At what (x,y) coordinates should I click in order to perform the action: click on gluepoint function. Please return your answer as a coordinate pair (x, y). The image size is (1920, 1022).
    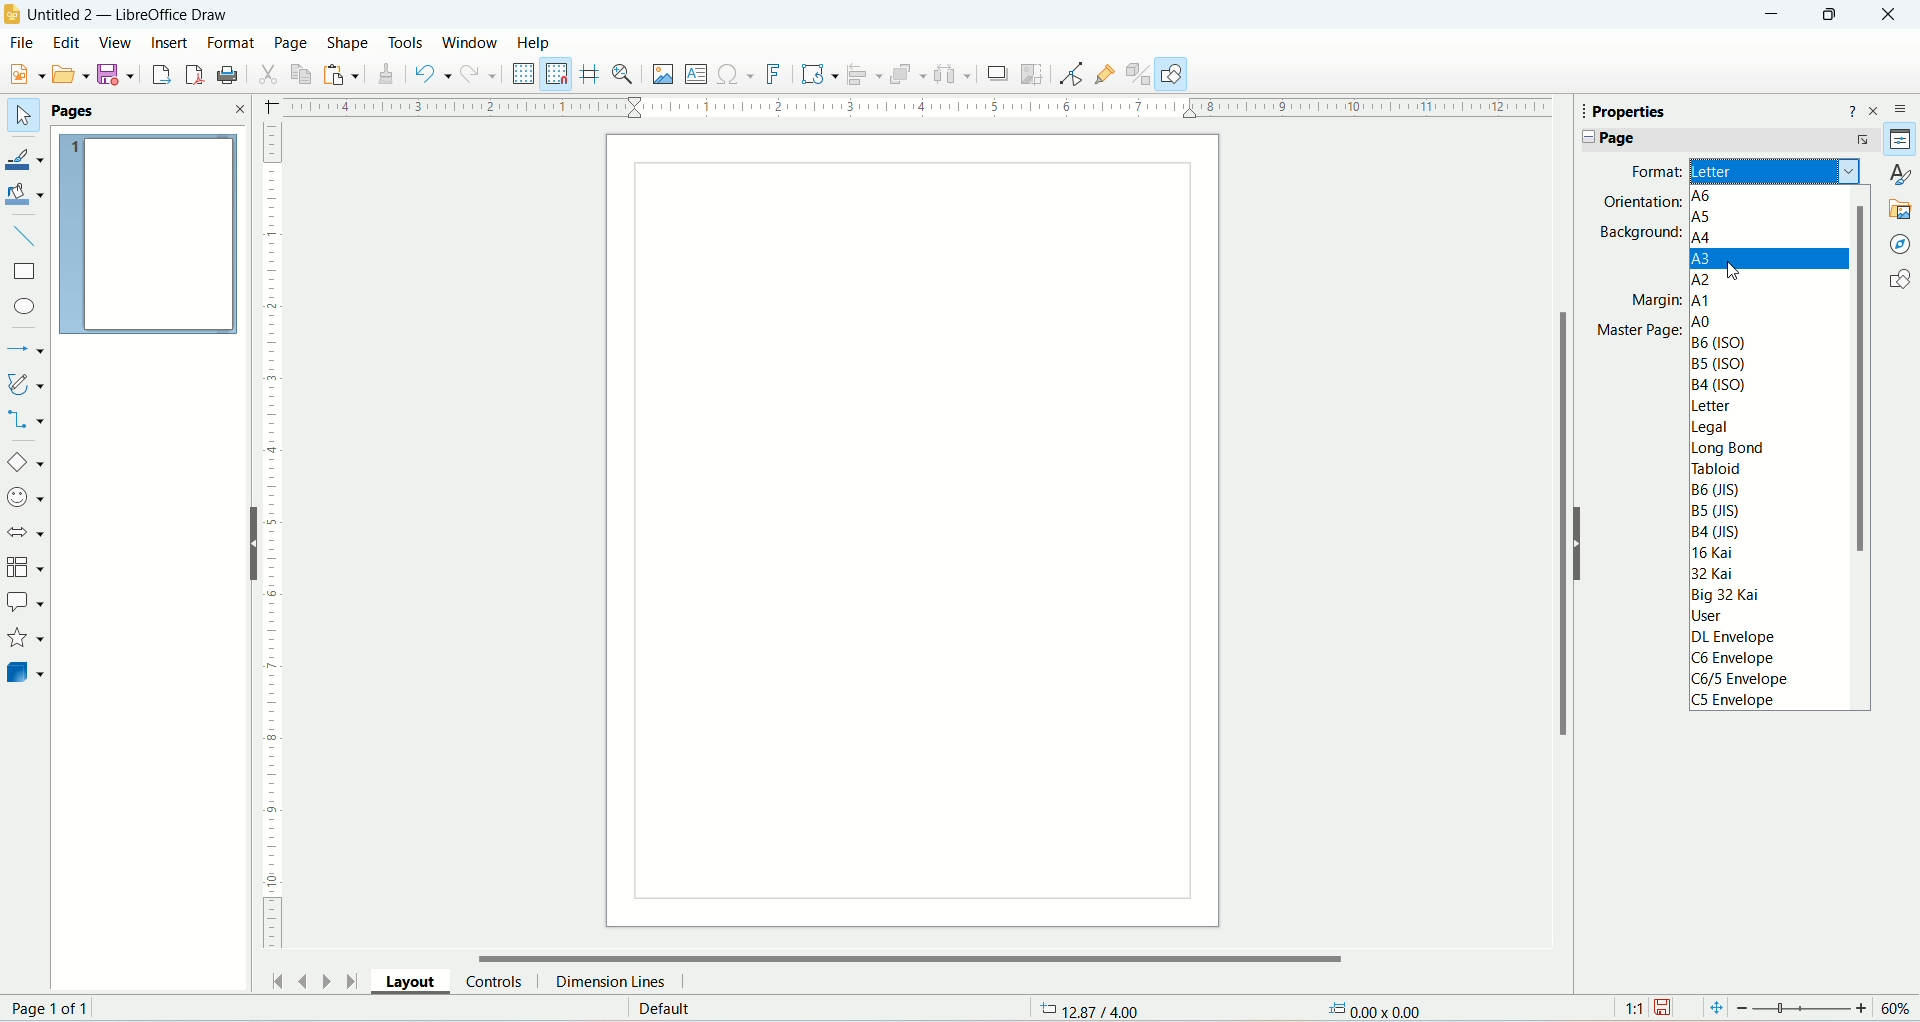
    Looking at the image, I should click on (1107, 72).